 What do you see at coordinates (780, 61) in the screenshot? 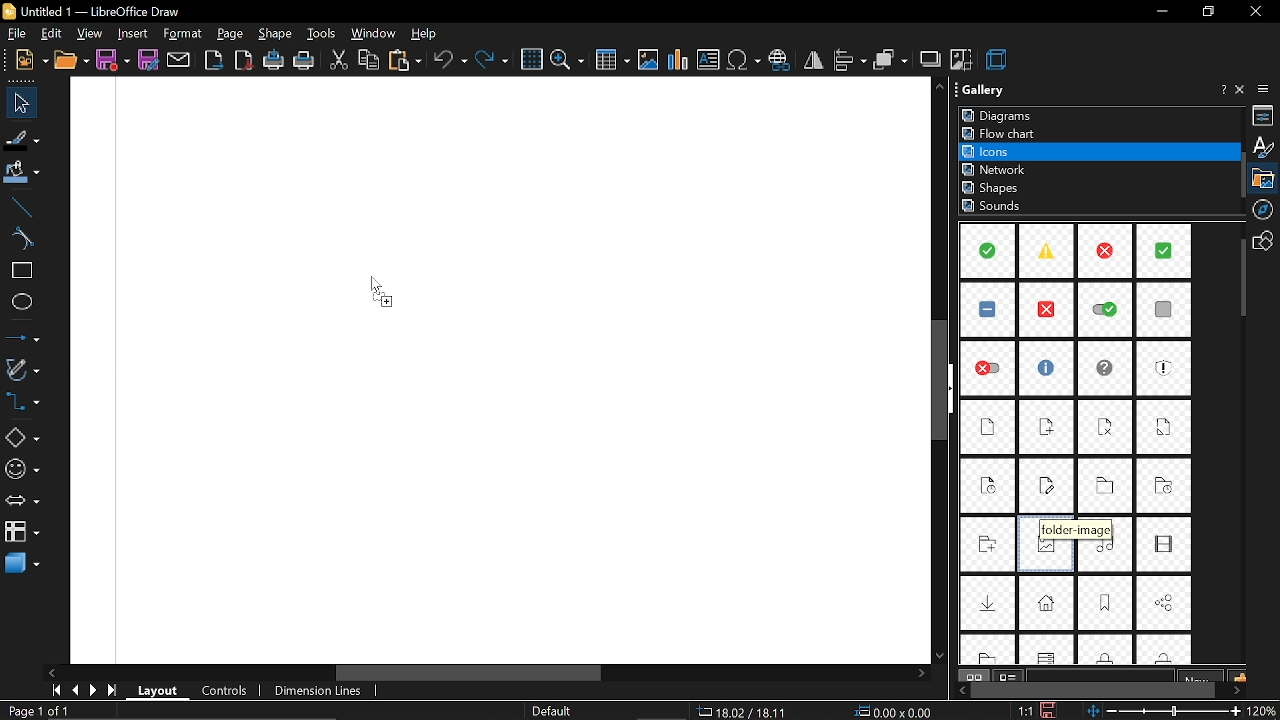
I see `insert hyperlink` at bounding box center [780, 61].